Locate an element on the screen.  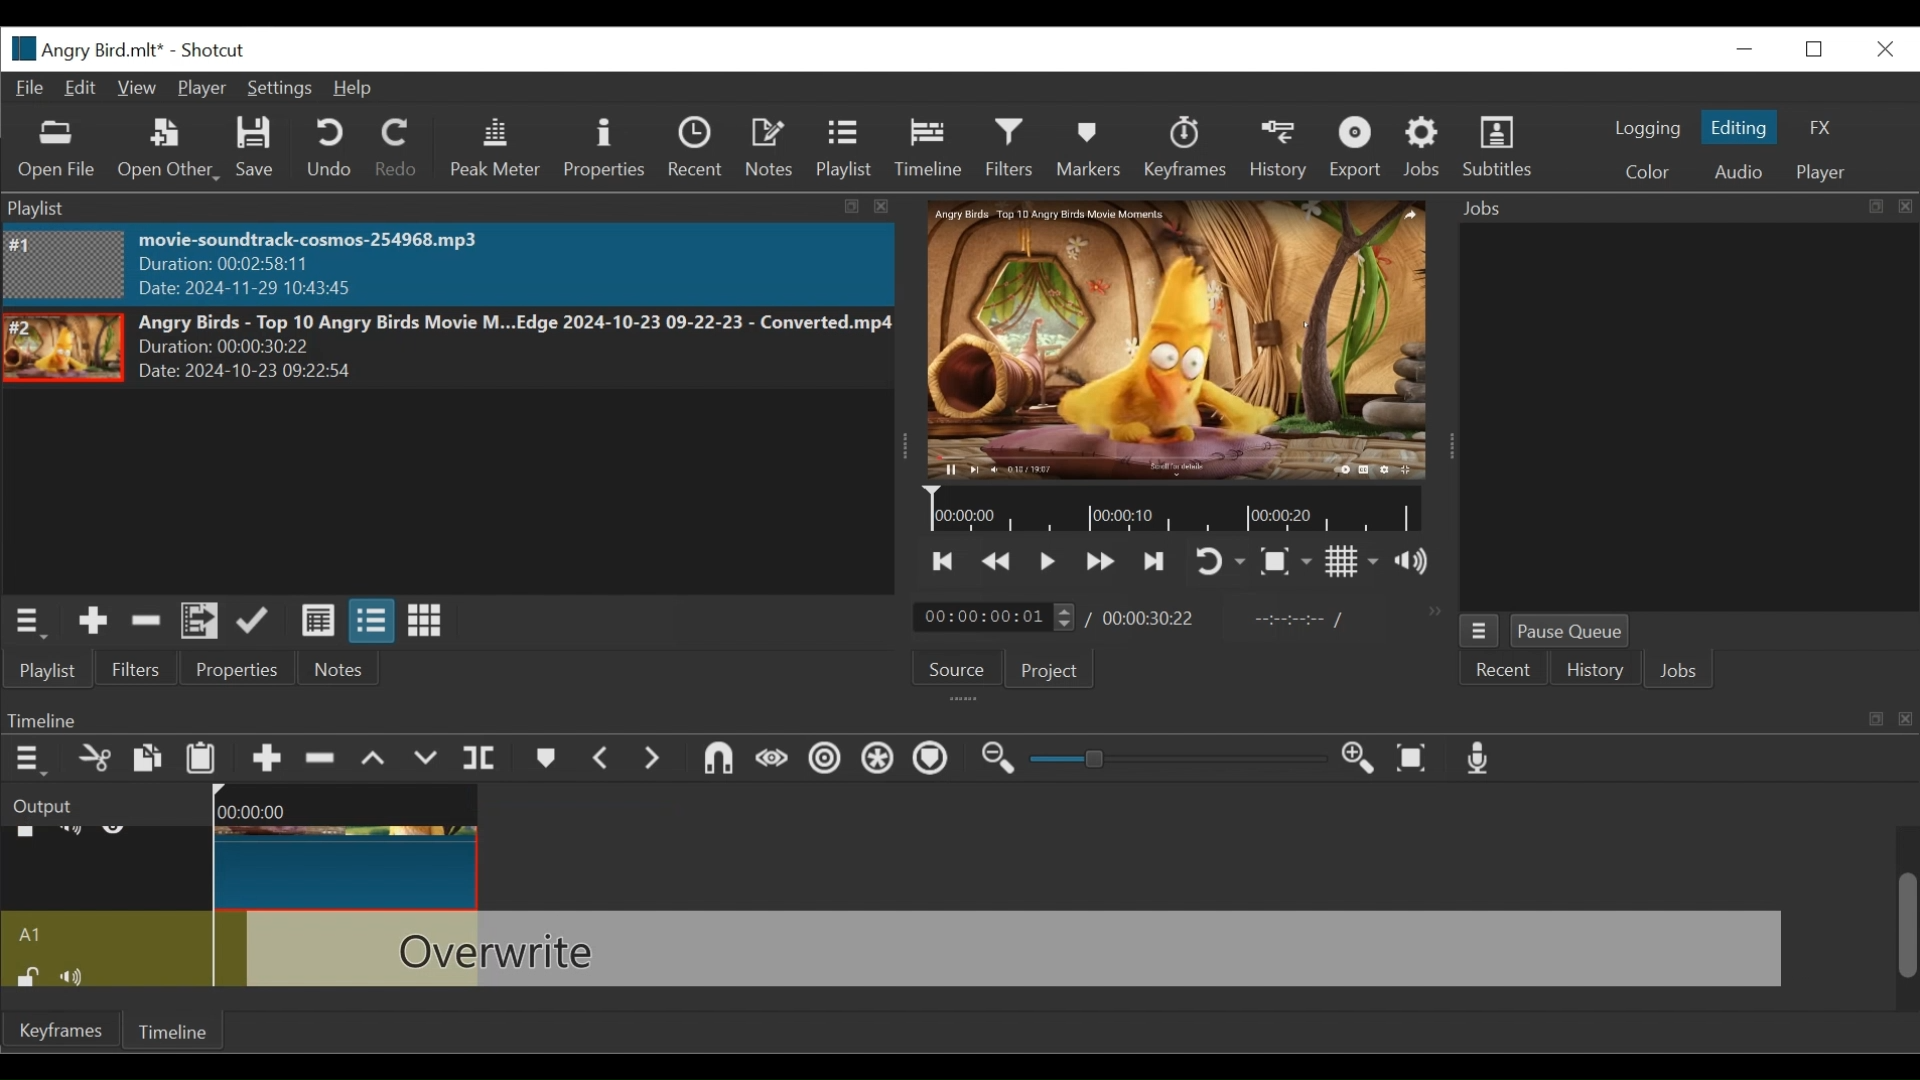
Playlist is located at coordinates (844, 150).